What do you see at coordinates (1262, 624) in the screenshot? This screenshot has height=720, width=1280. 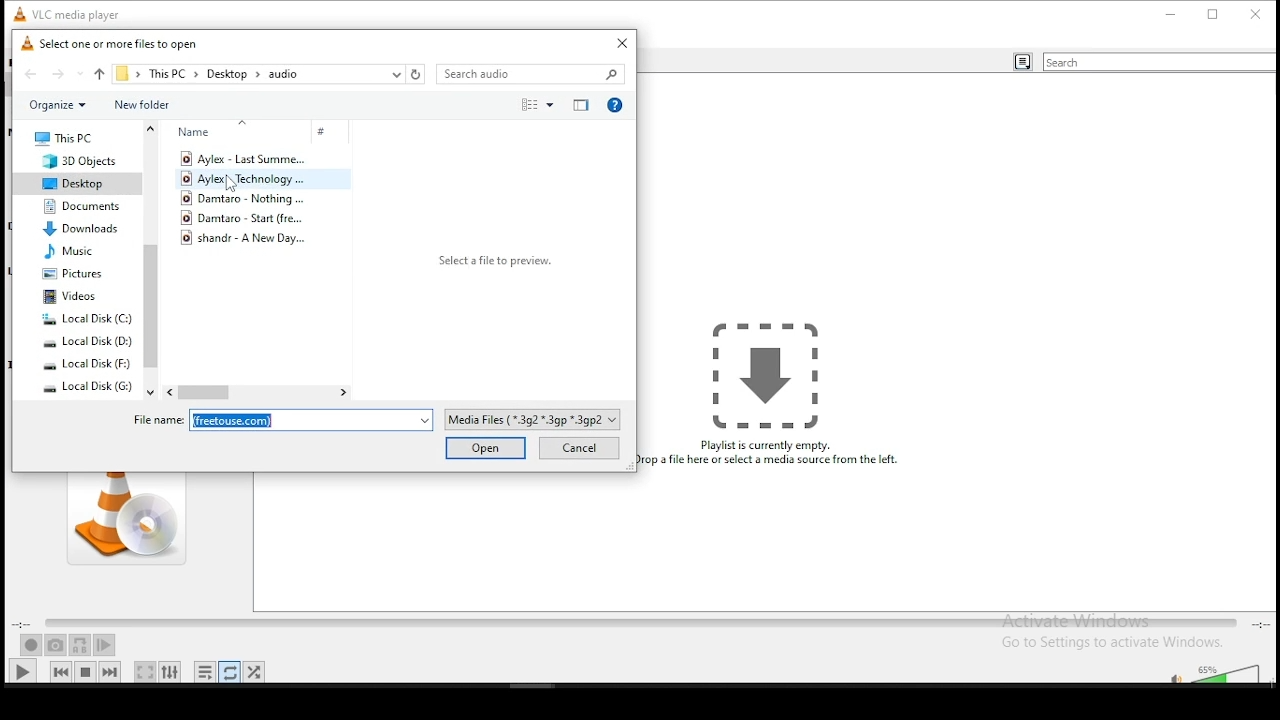 I see `total/remaining time` at bounding box center [1262, 624].